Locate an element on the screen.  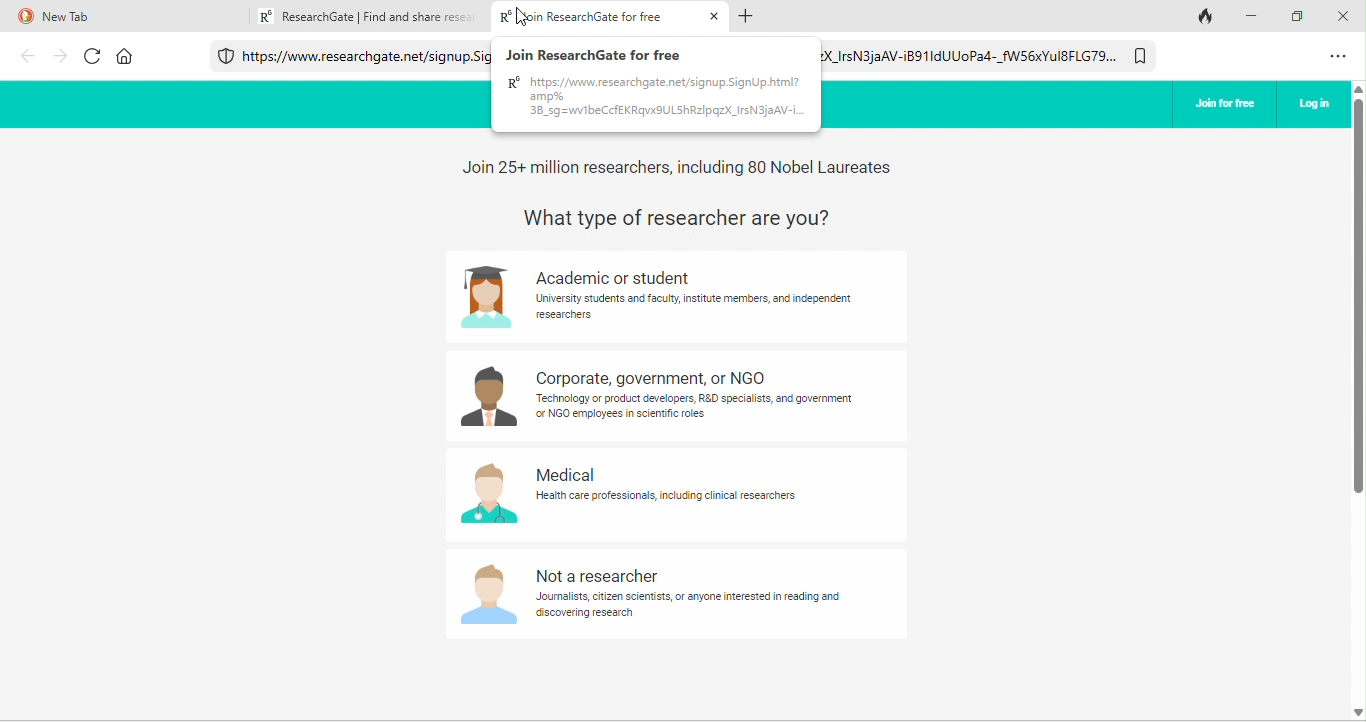
track tab is located at coordinates (1207, 18).